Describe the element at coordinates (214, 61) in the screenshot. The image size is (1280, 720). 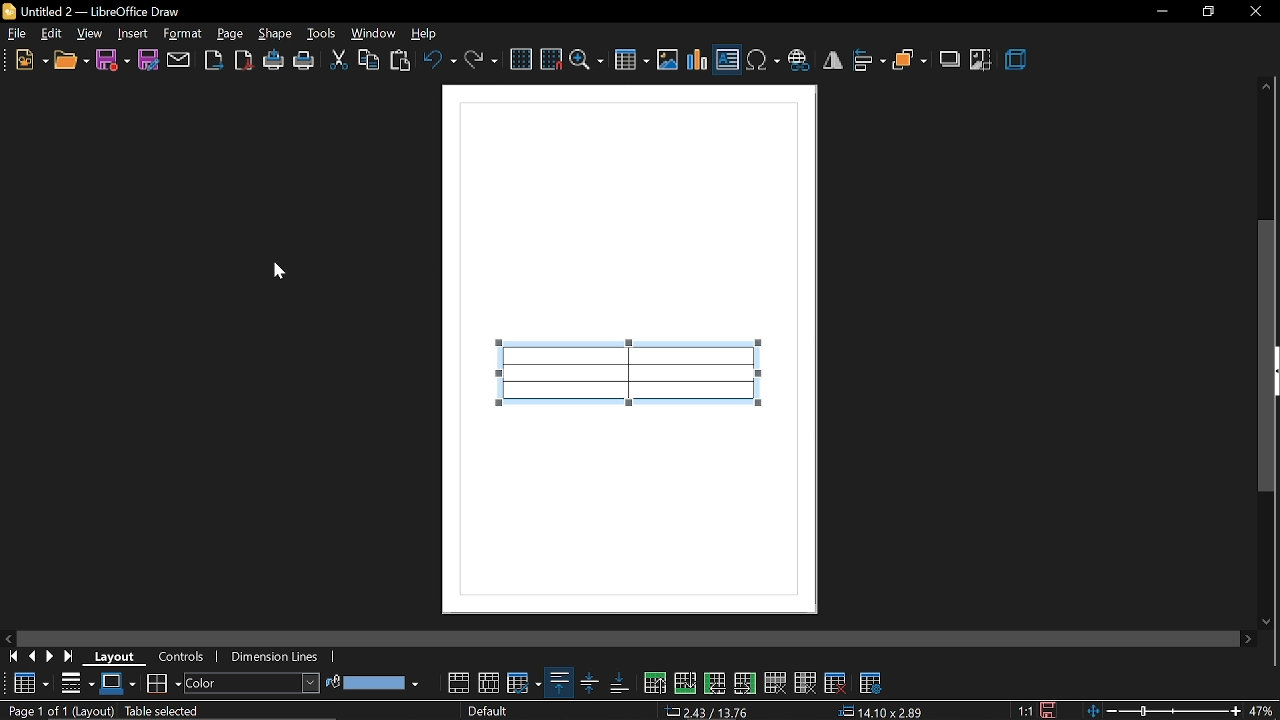
I see `export` at that location.